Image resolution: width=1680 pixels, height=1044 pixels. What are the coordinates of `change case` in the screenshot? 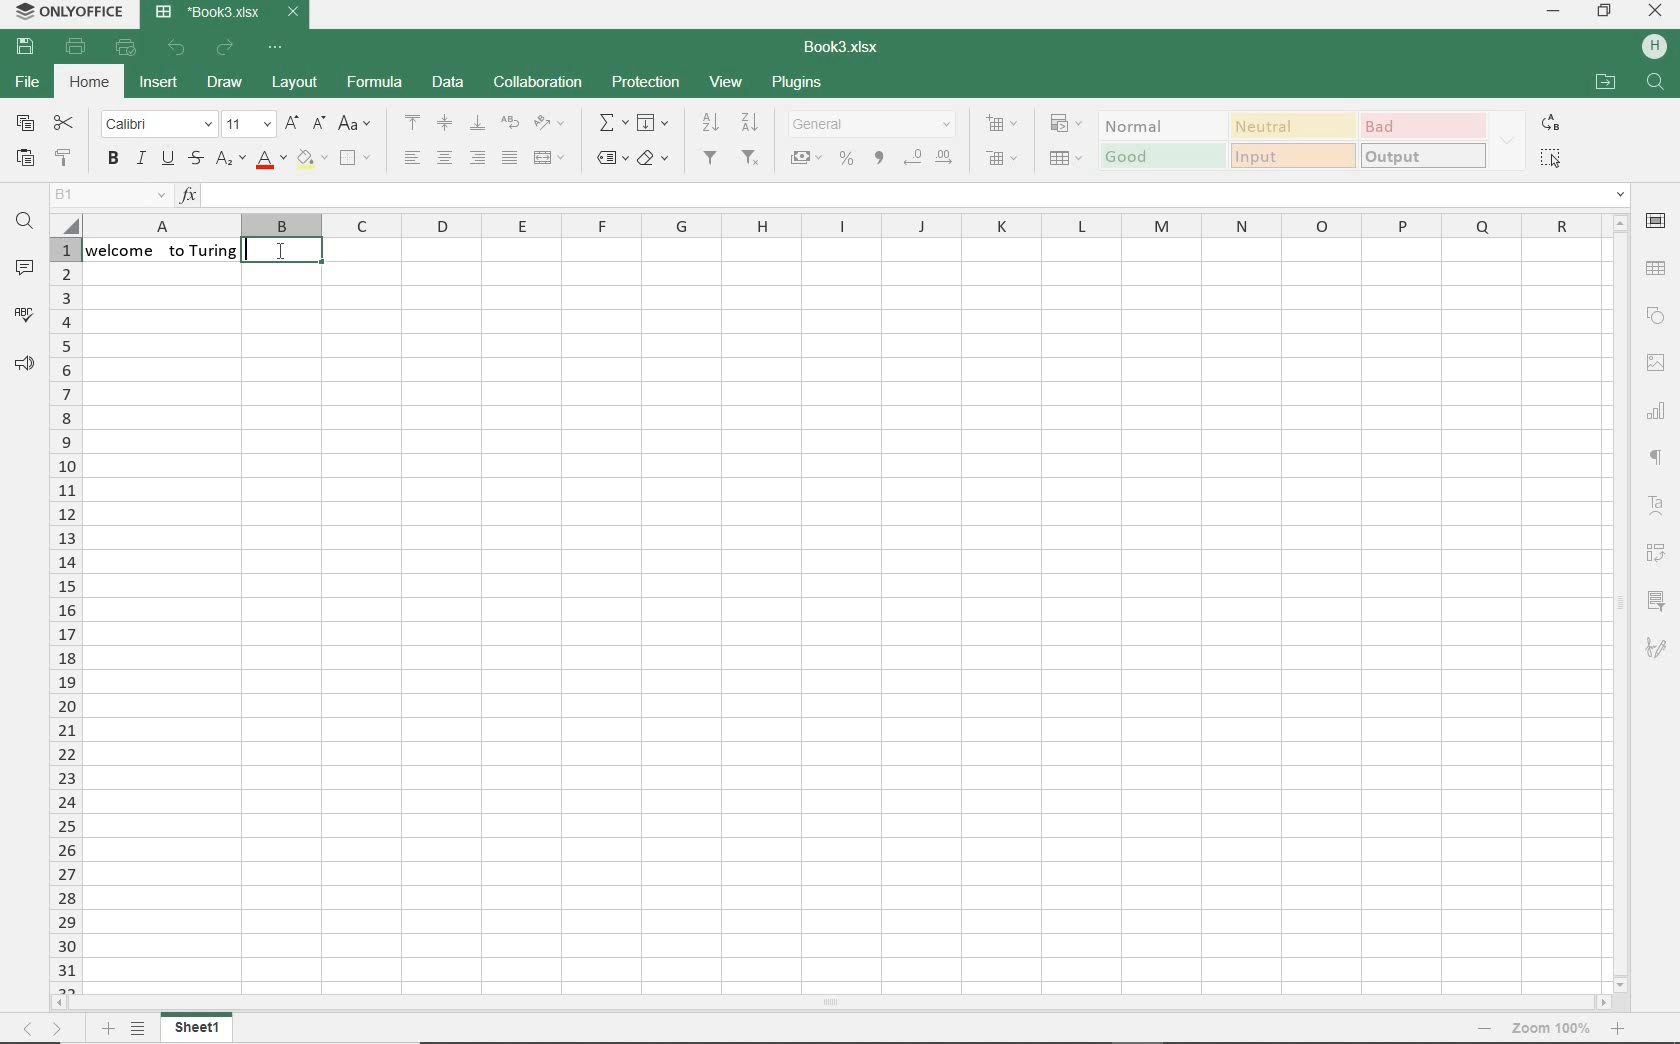 It's located at (355, 125).